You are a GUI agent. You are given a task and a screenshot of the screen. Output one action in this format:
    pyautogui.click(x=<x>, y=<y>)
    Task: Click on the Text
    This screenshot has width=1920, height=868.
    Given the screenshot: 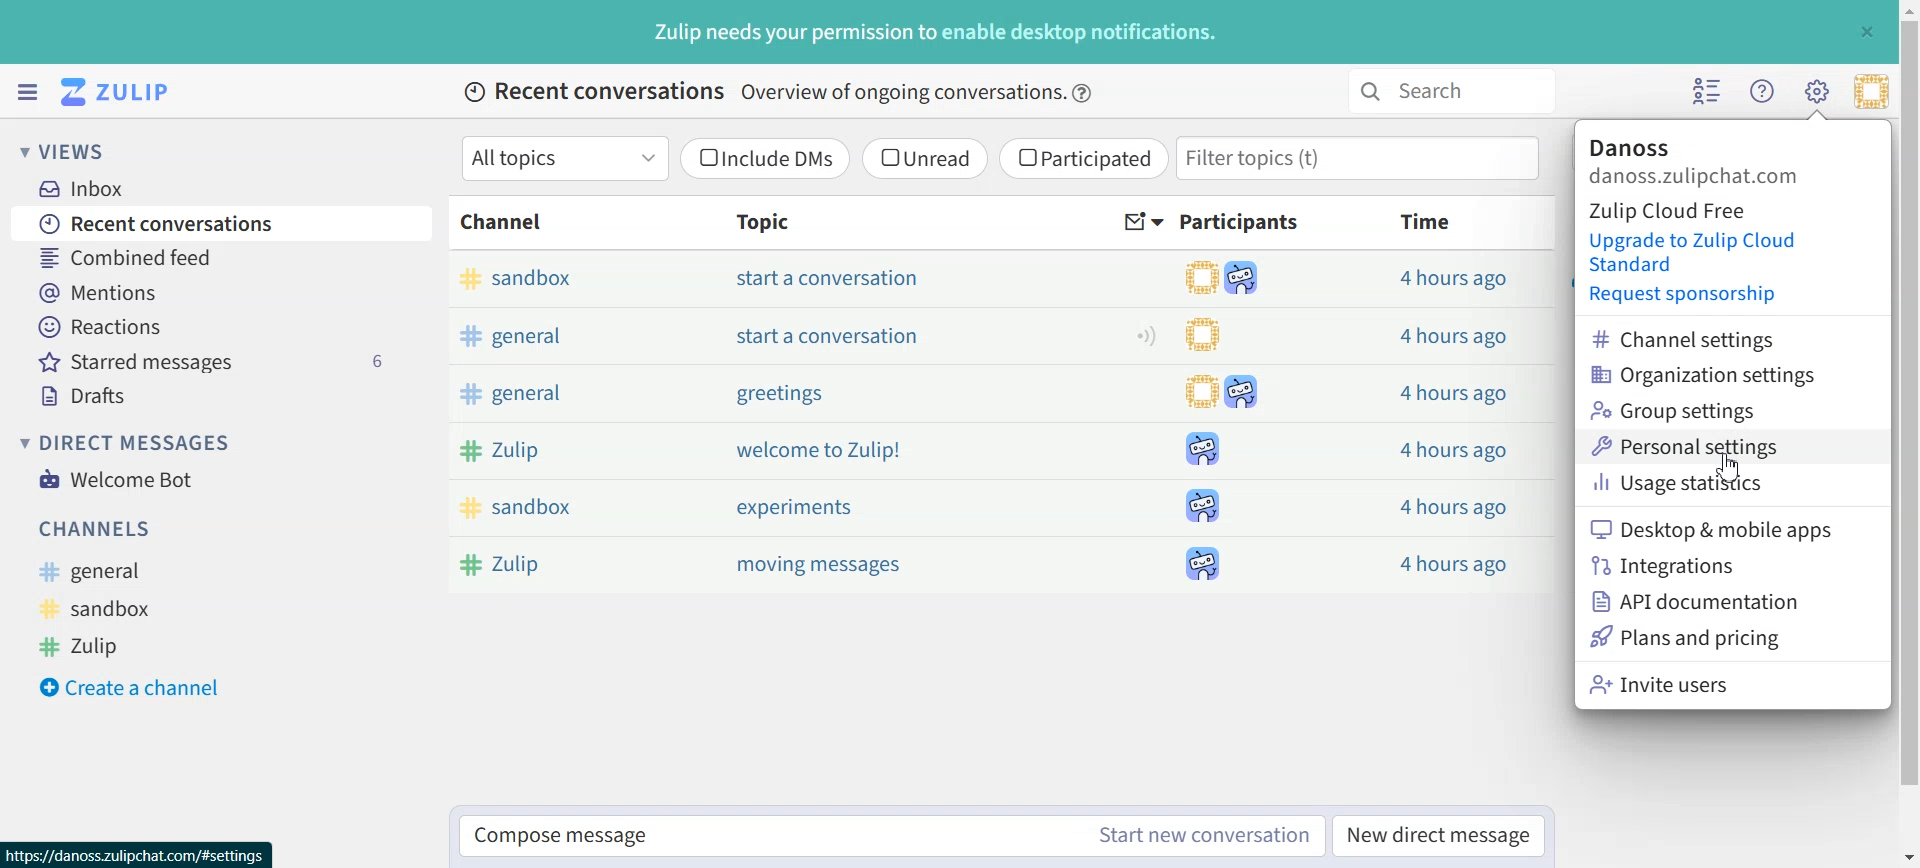 What is the action you would take?
    pyautogui.click(x=937, y=32)
    